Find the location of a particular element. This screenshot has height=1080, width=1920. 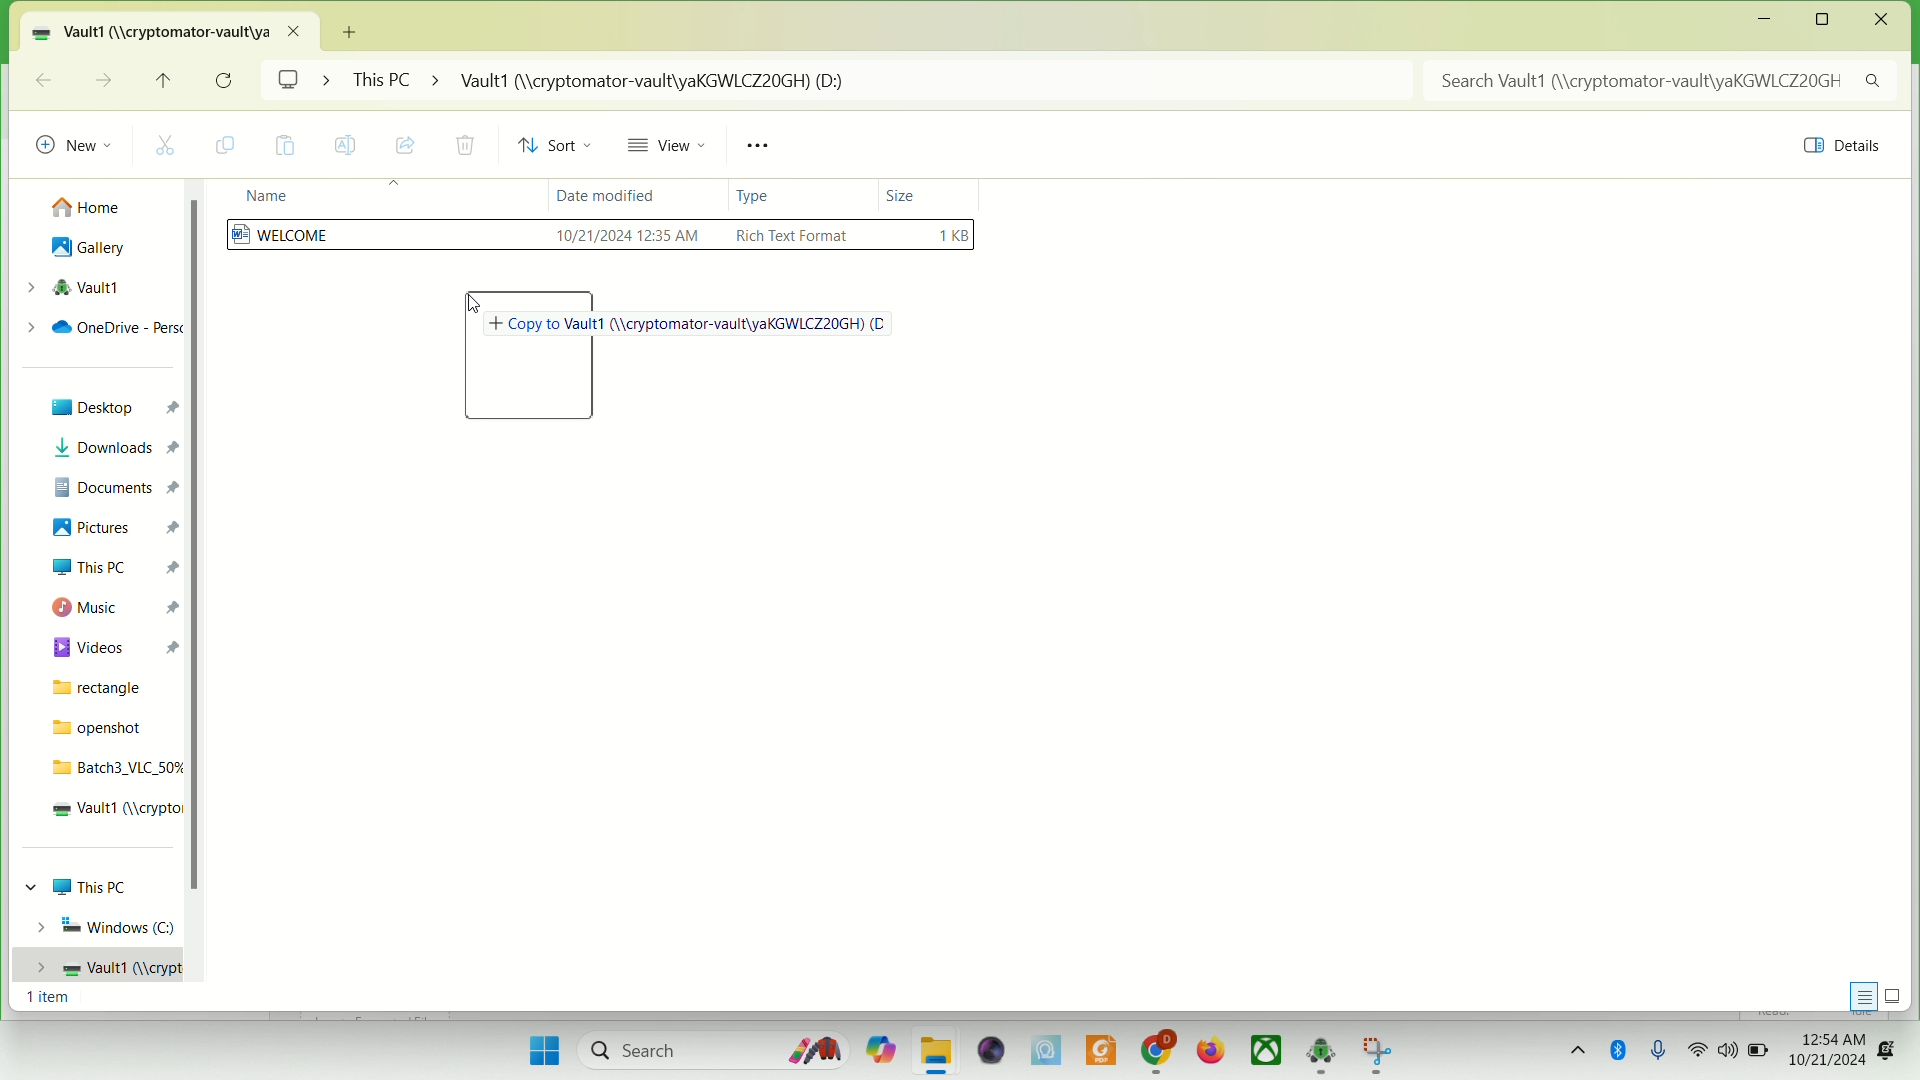

vault1 location is located at coordinates (175, 30).